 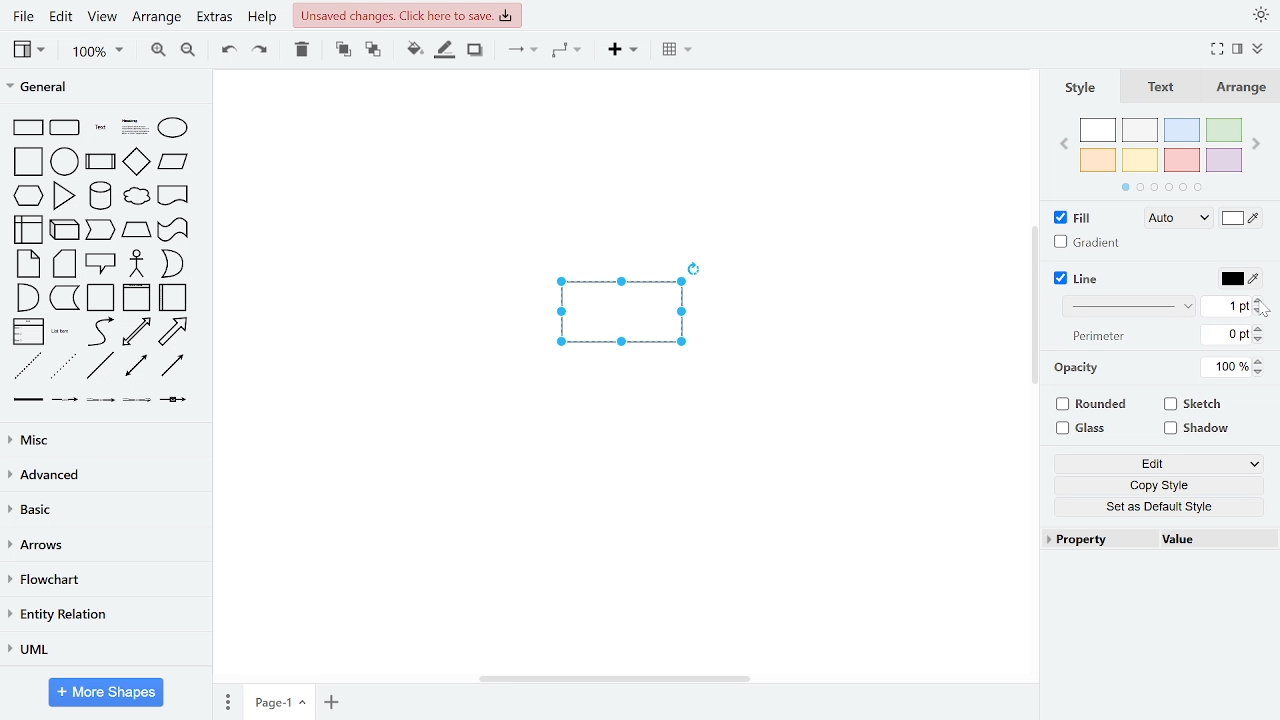 I want to click on delete, so click(x=305, y=51).